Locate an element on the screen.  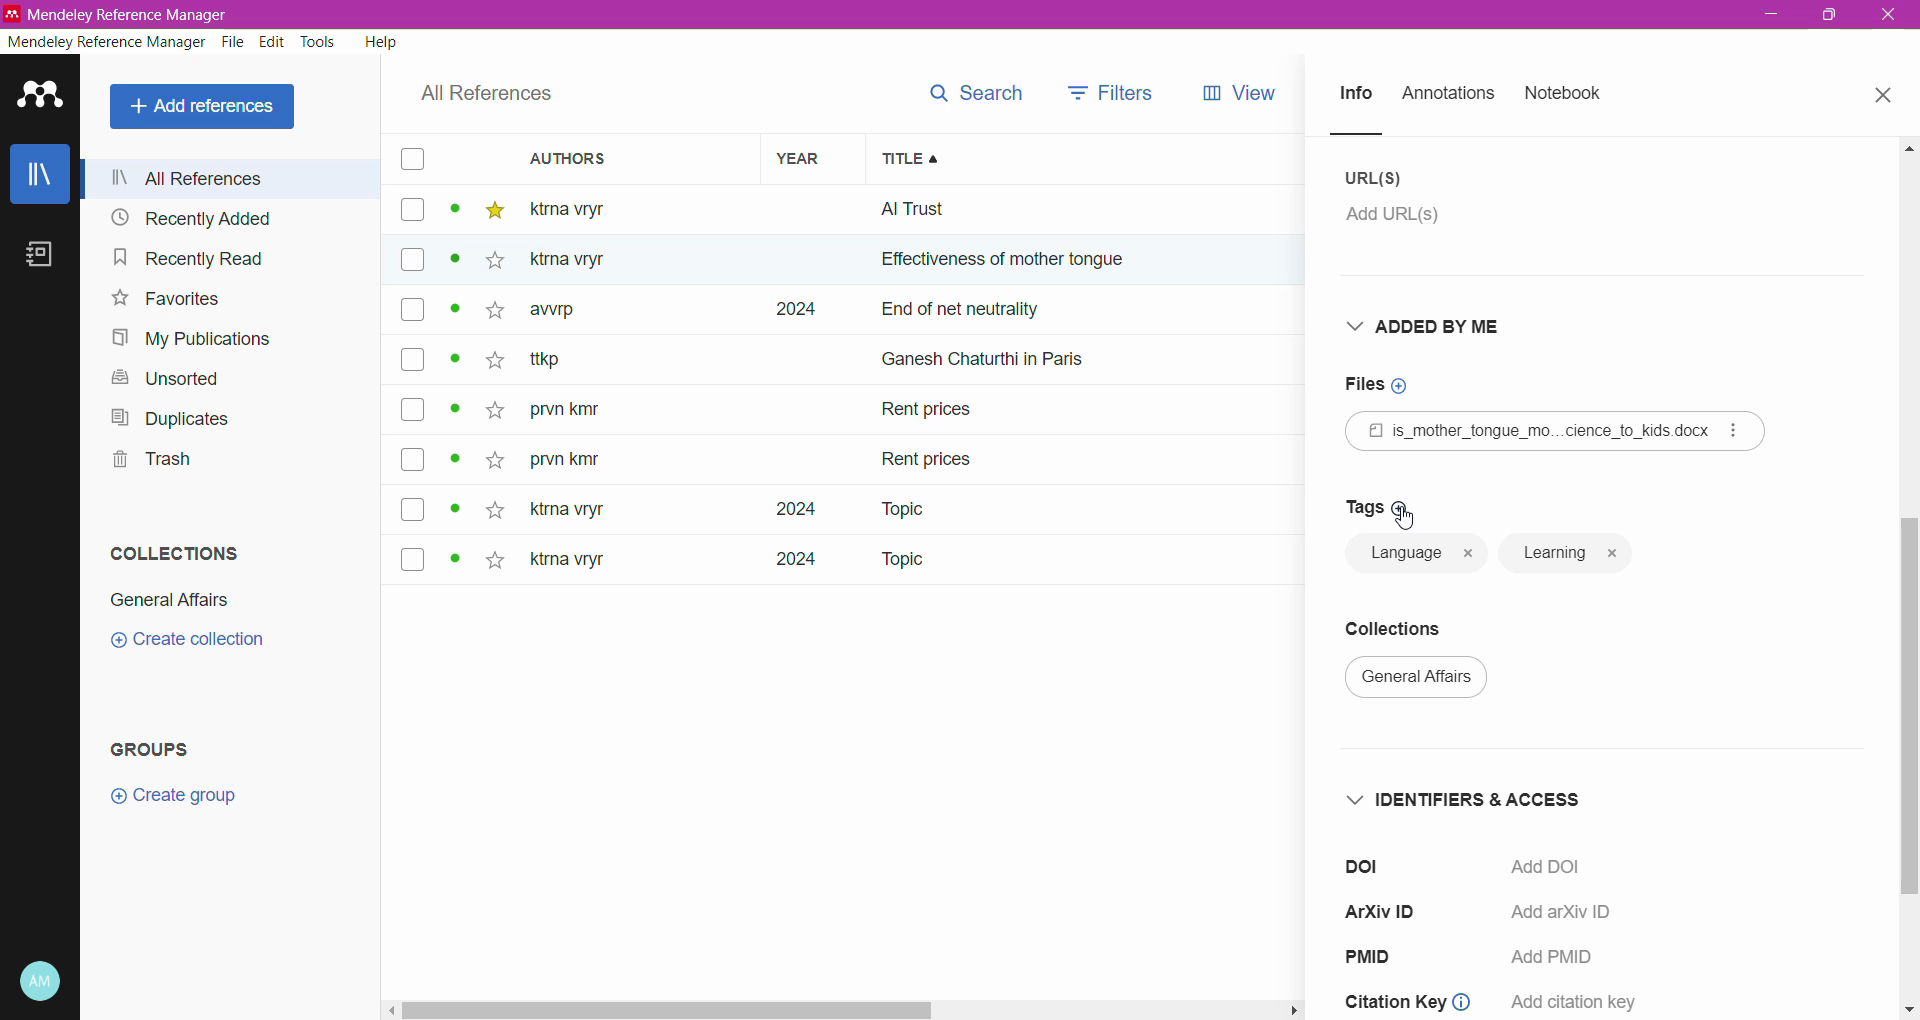
dot  is located at coordinates (457, 509).